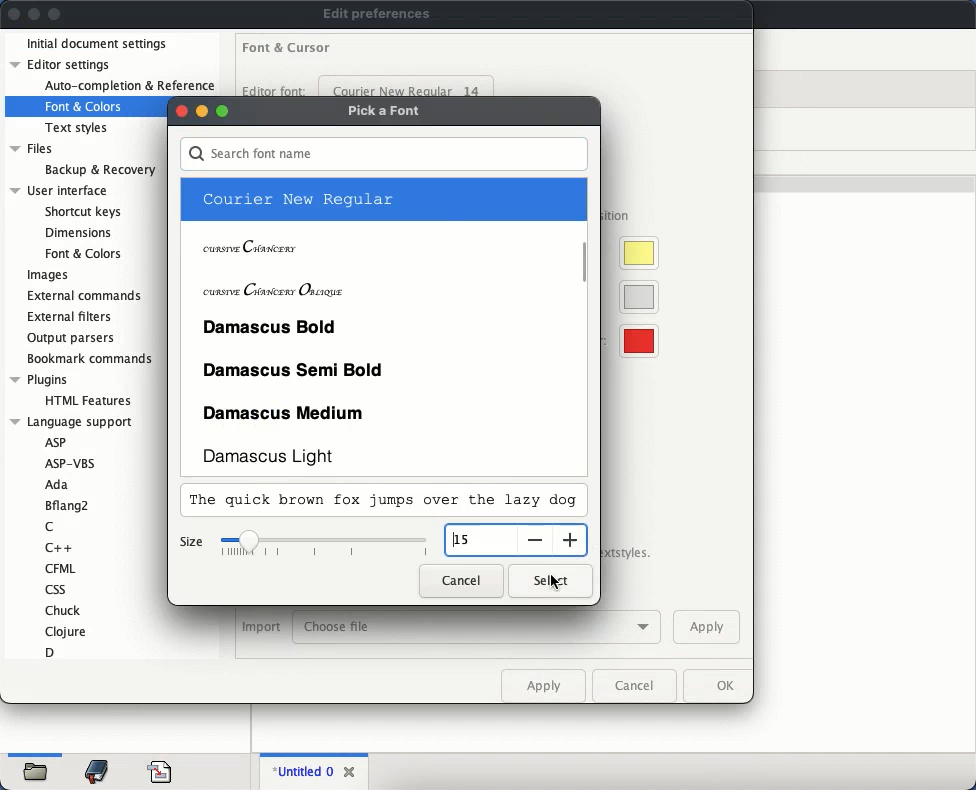 The width and height of the screenshot is (976, 790). What do you see at coordinates (85, 107) in the screenshot?
I see `font and colors` at bounding box center [85, 107].